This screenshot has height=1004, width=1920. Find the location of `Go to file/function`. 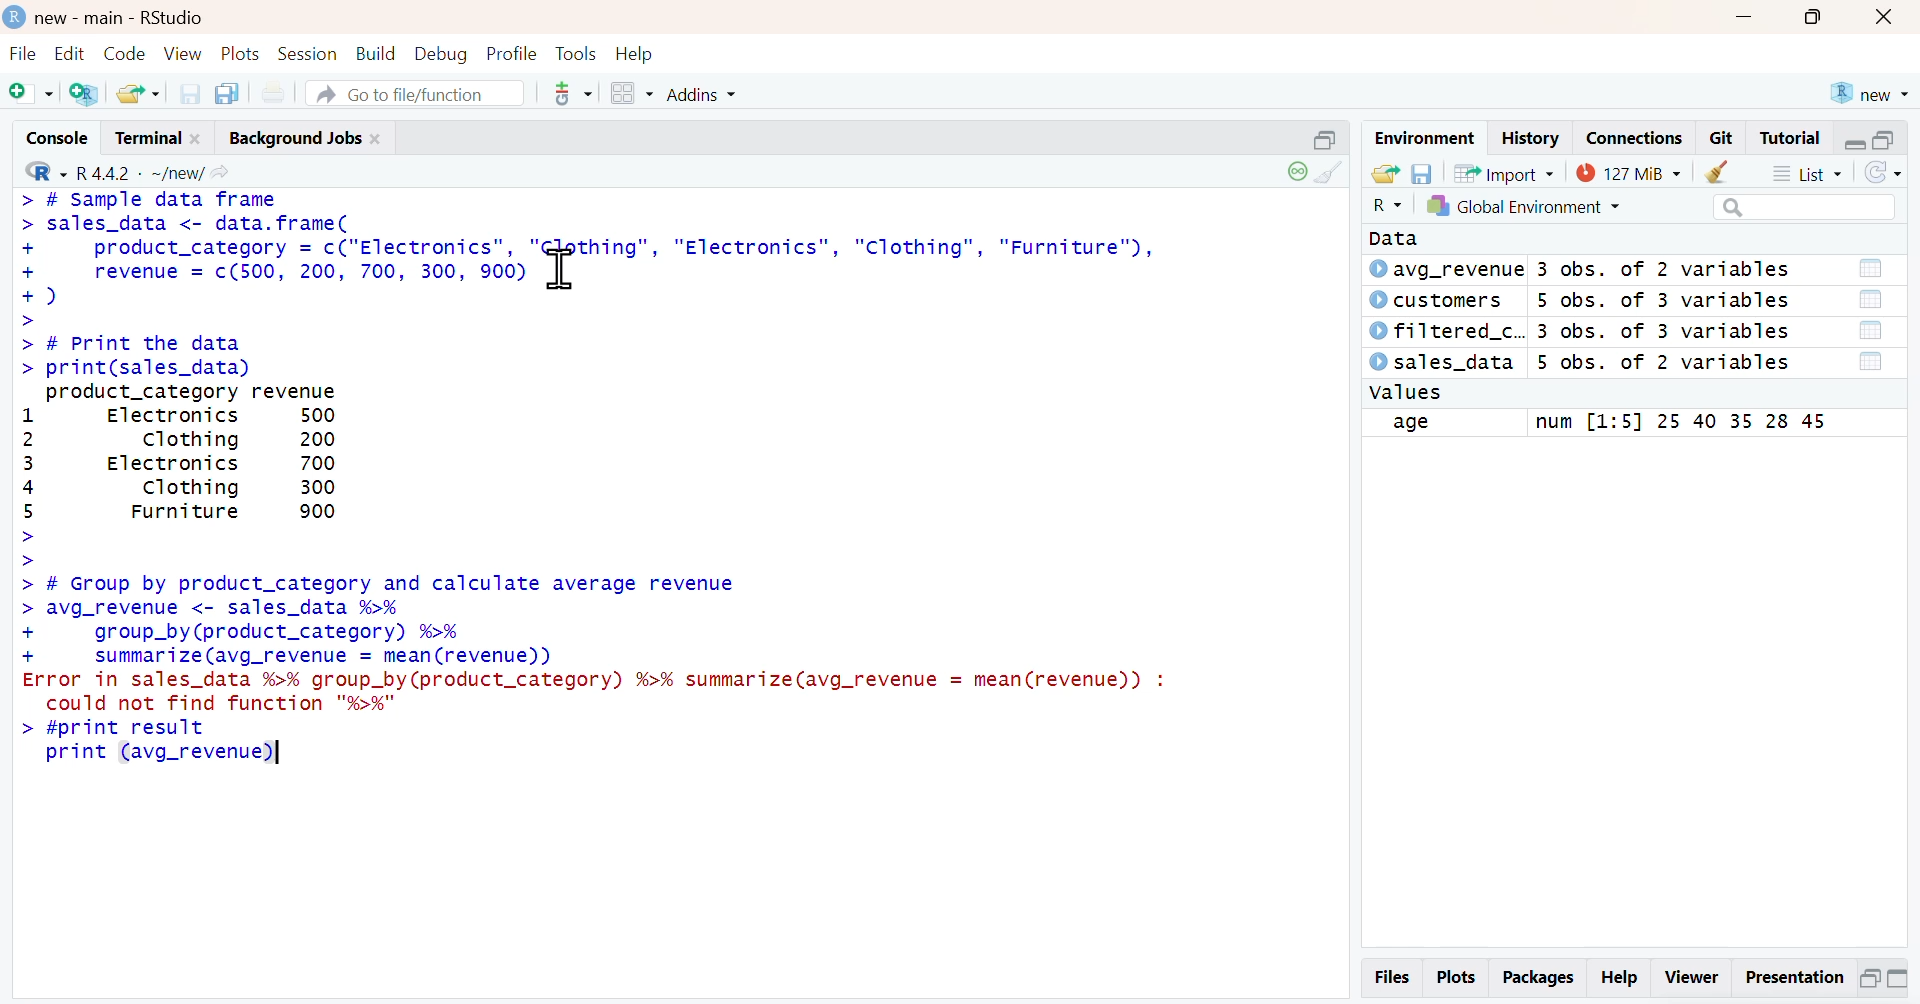

Go to file/function is located at coordinates (416, 93).